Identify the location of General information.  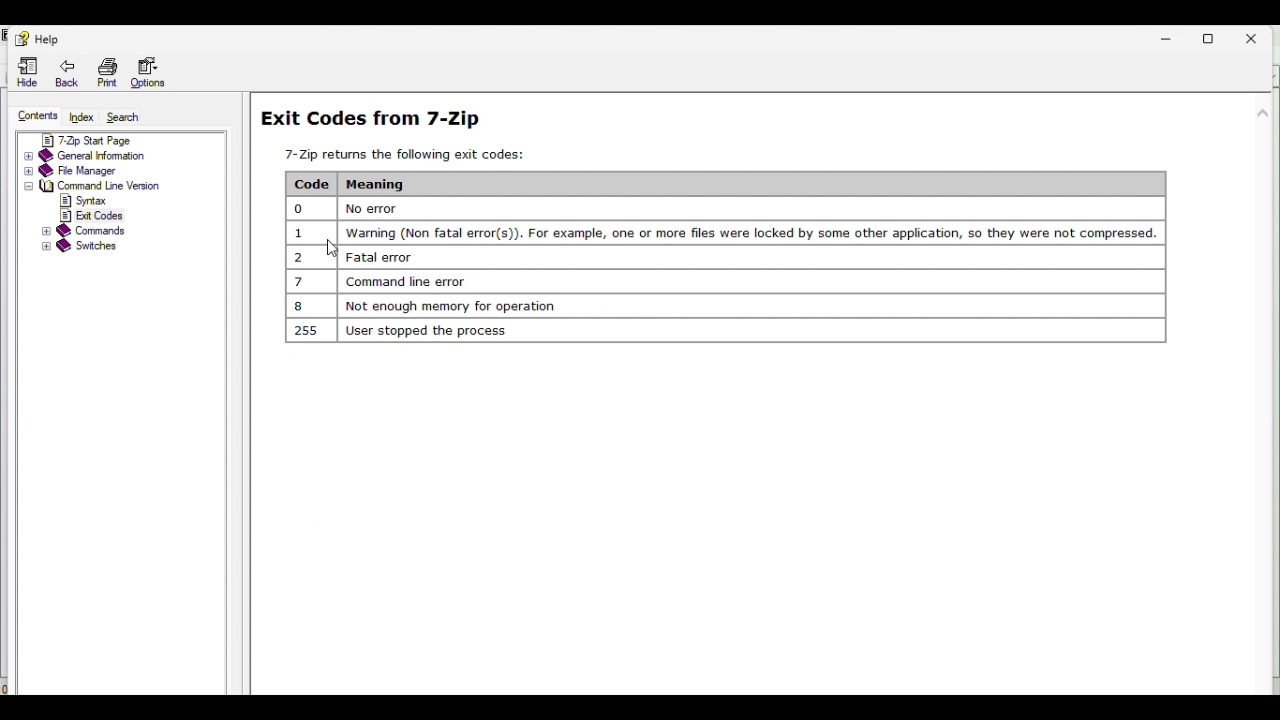
(104, 155).